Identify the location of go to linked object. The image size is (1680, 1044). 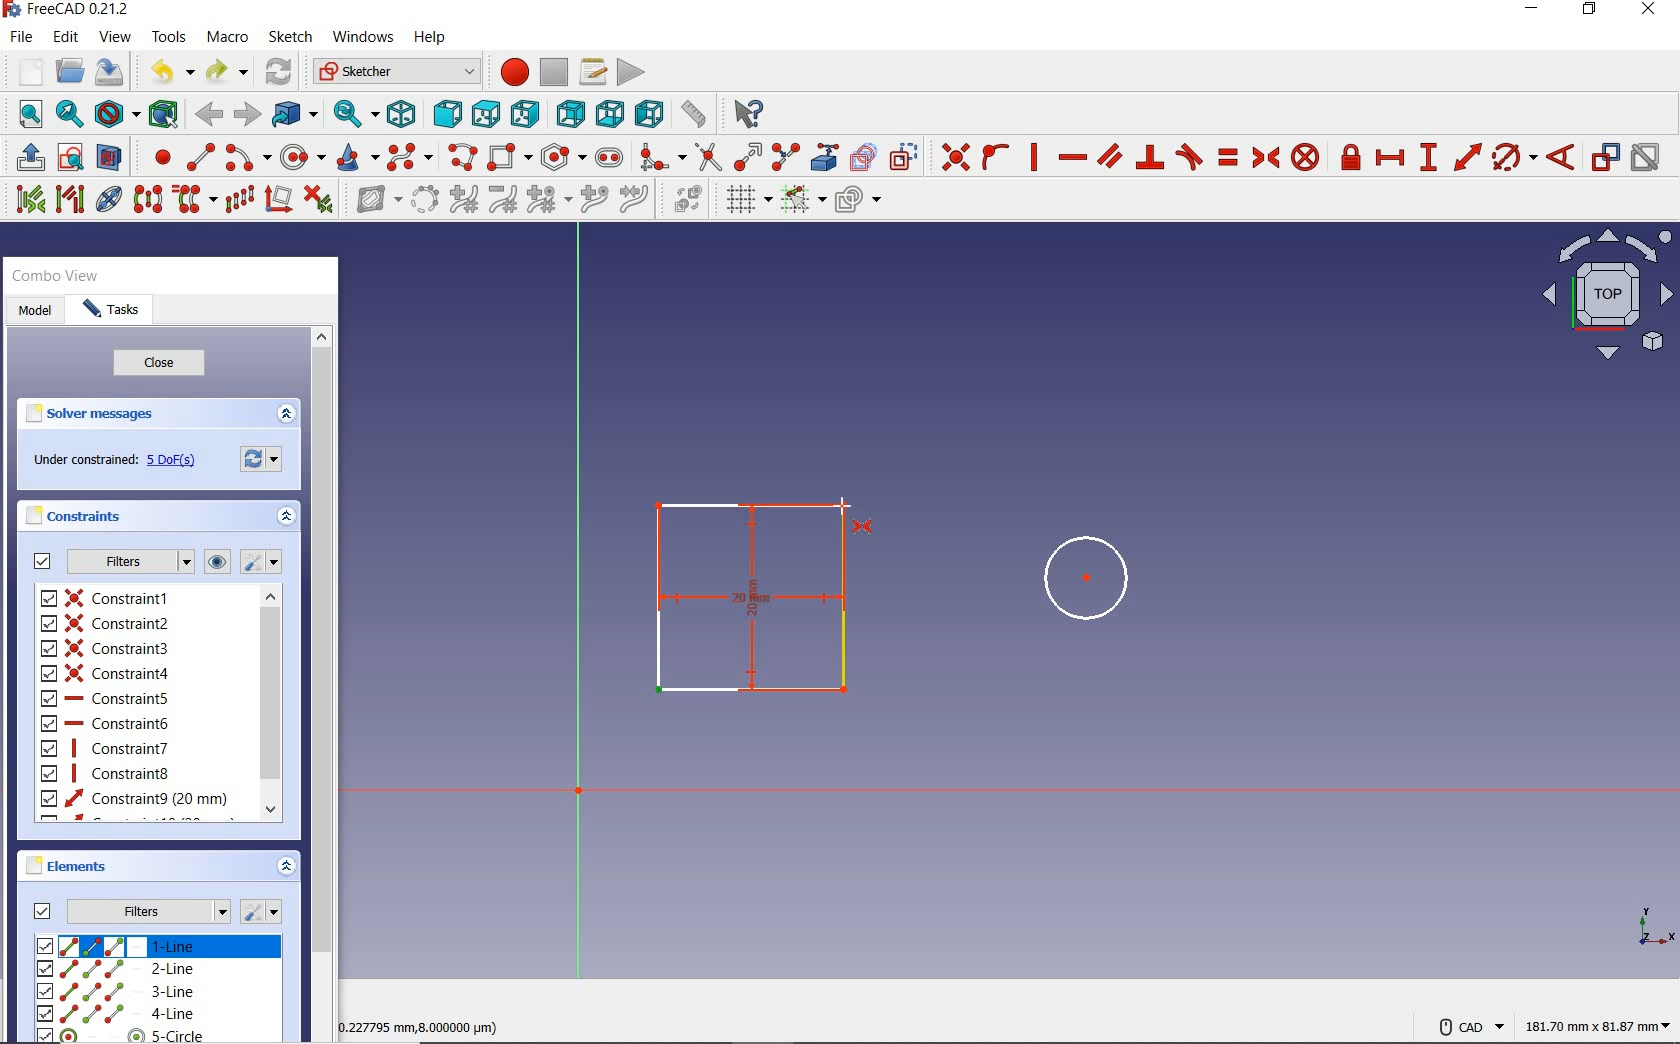
(295, 113).